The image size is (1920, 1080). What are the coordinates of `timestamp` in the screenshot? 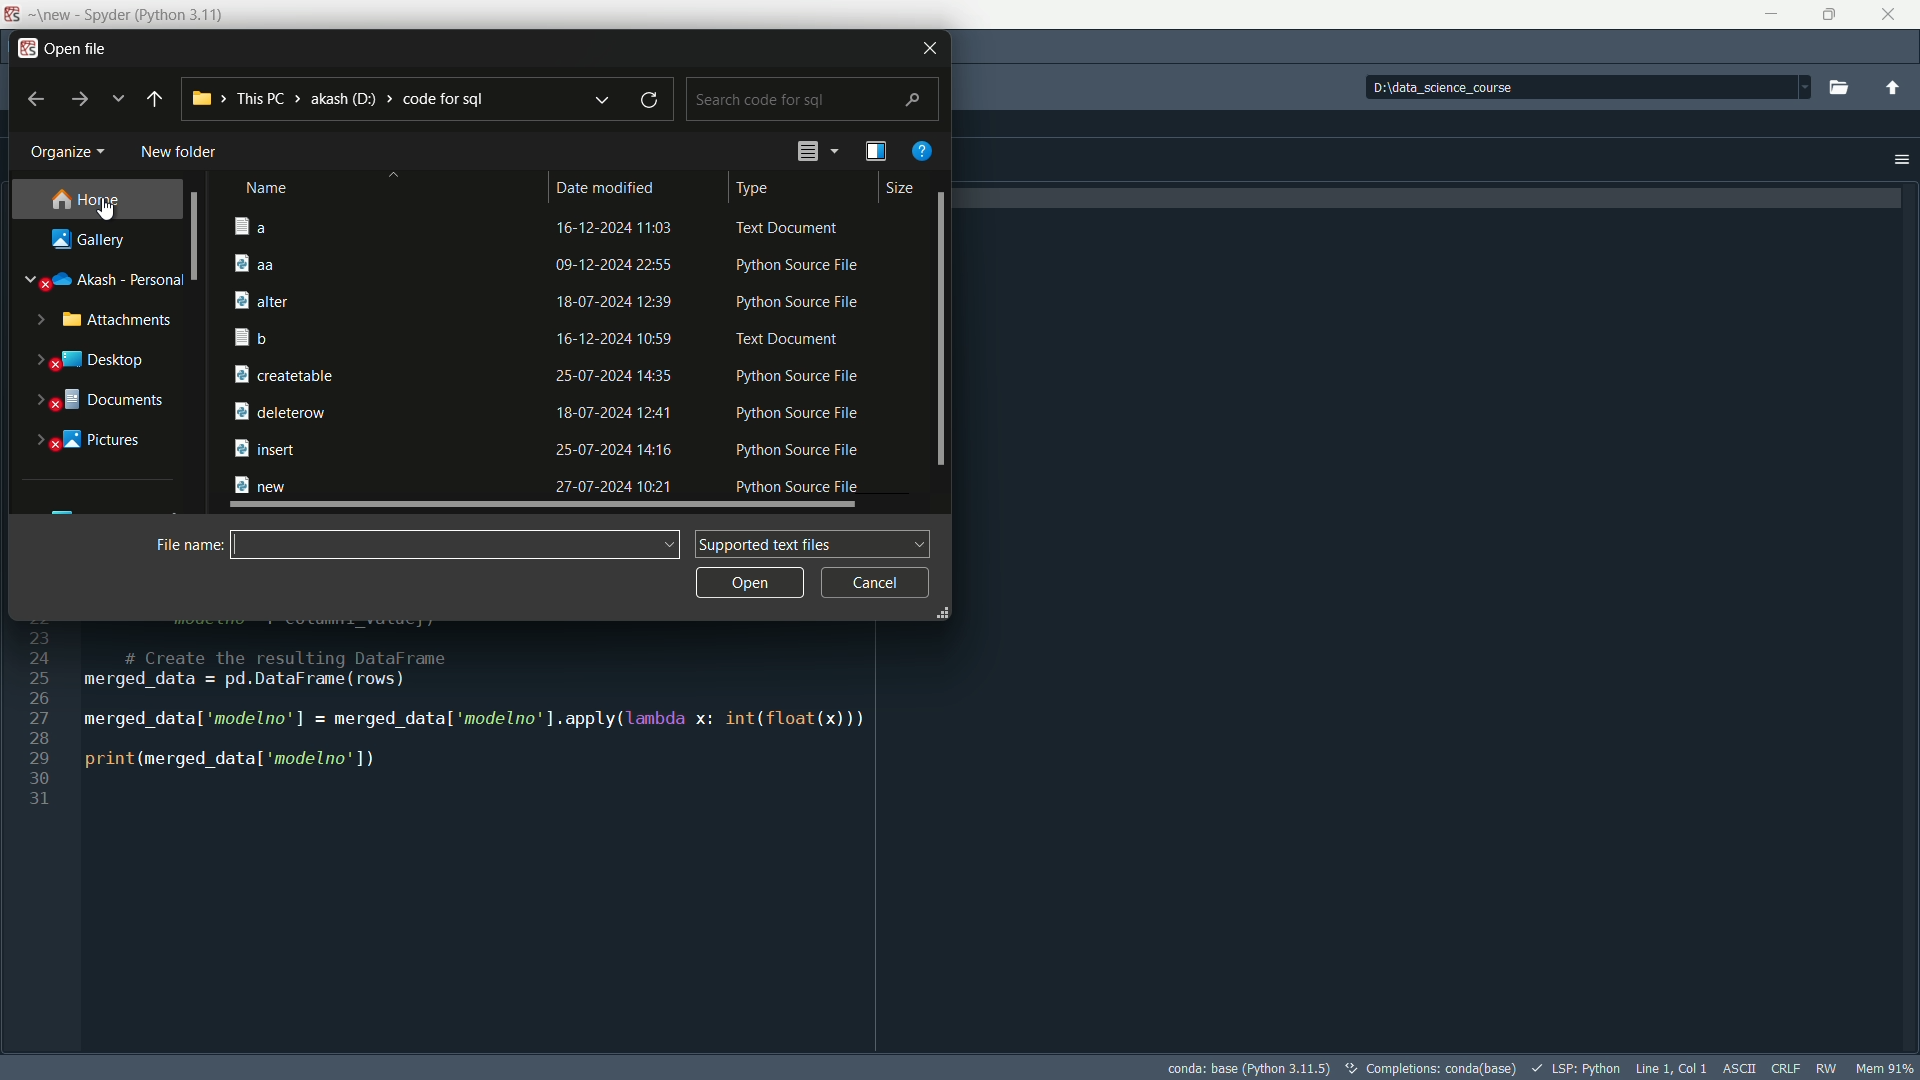 It's located at (610, 450).